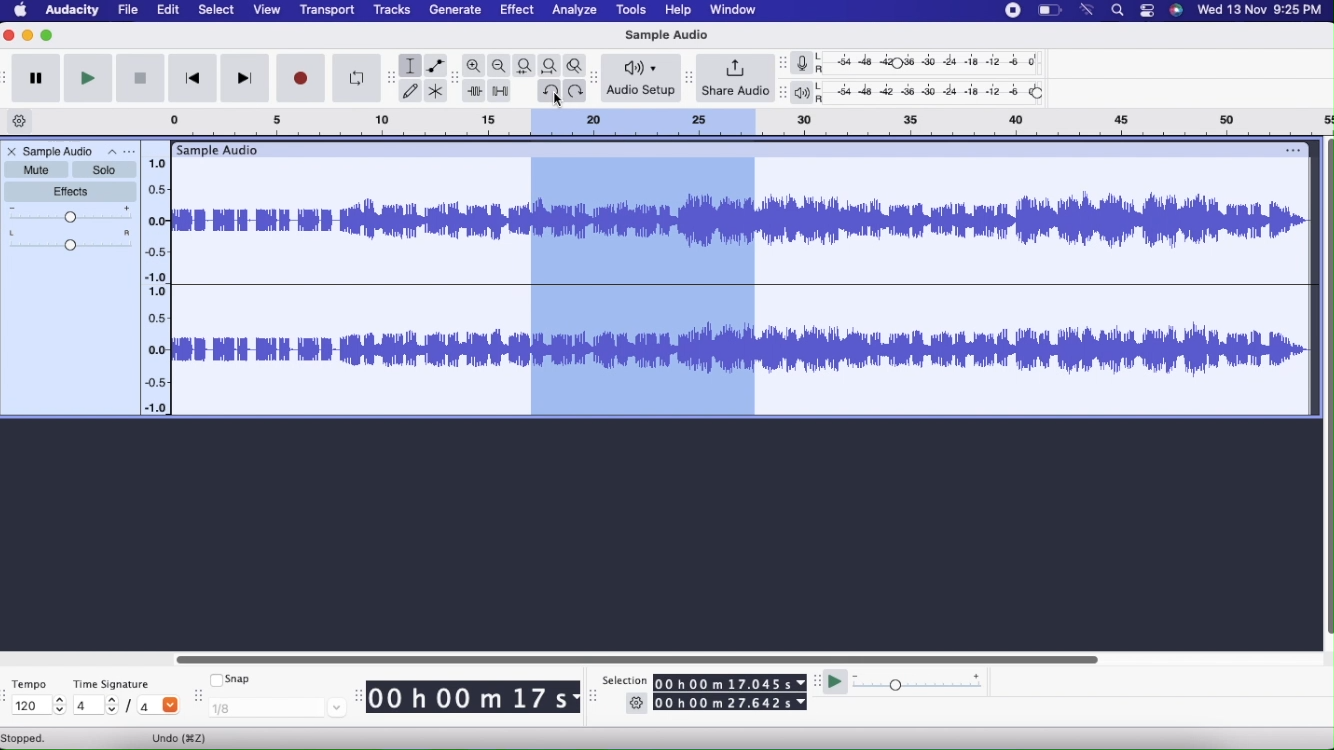 The image size is (1334, 750). I want to click on Tracks, so click(392, 11).